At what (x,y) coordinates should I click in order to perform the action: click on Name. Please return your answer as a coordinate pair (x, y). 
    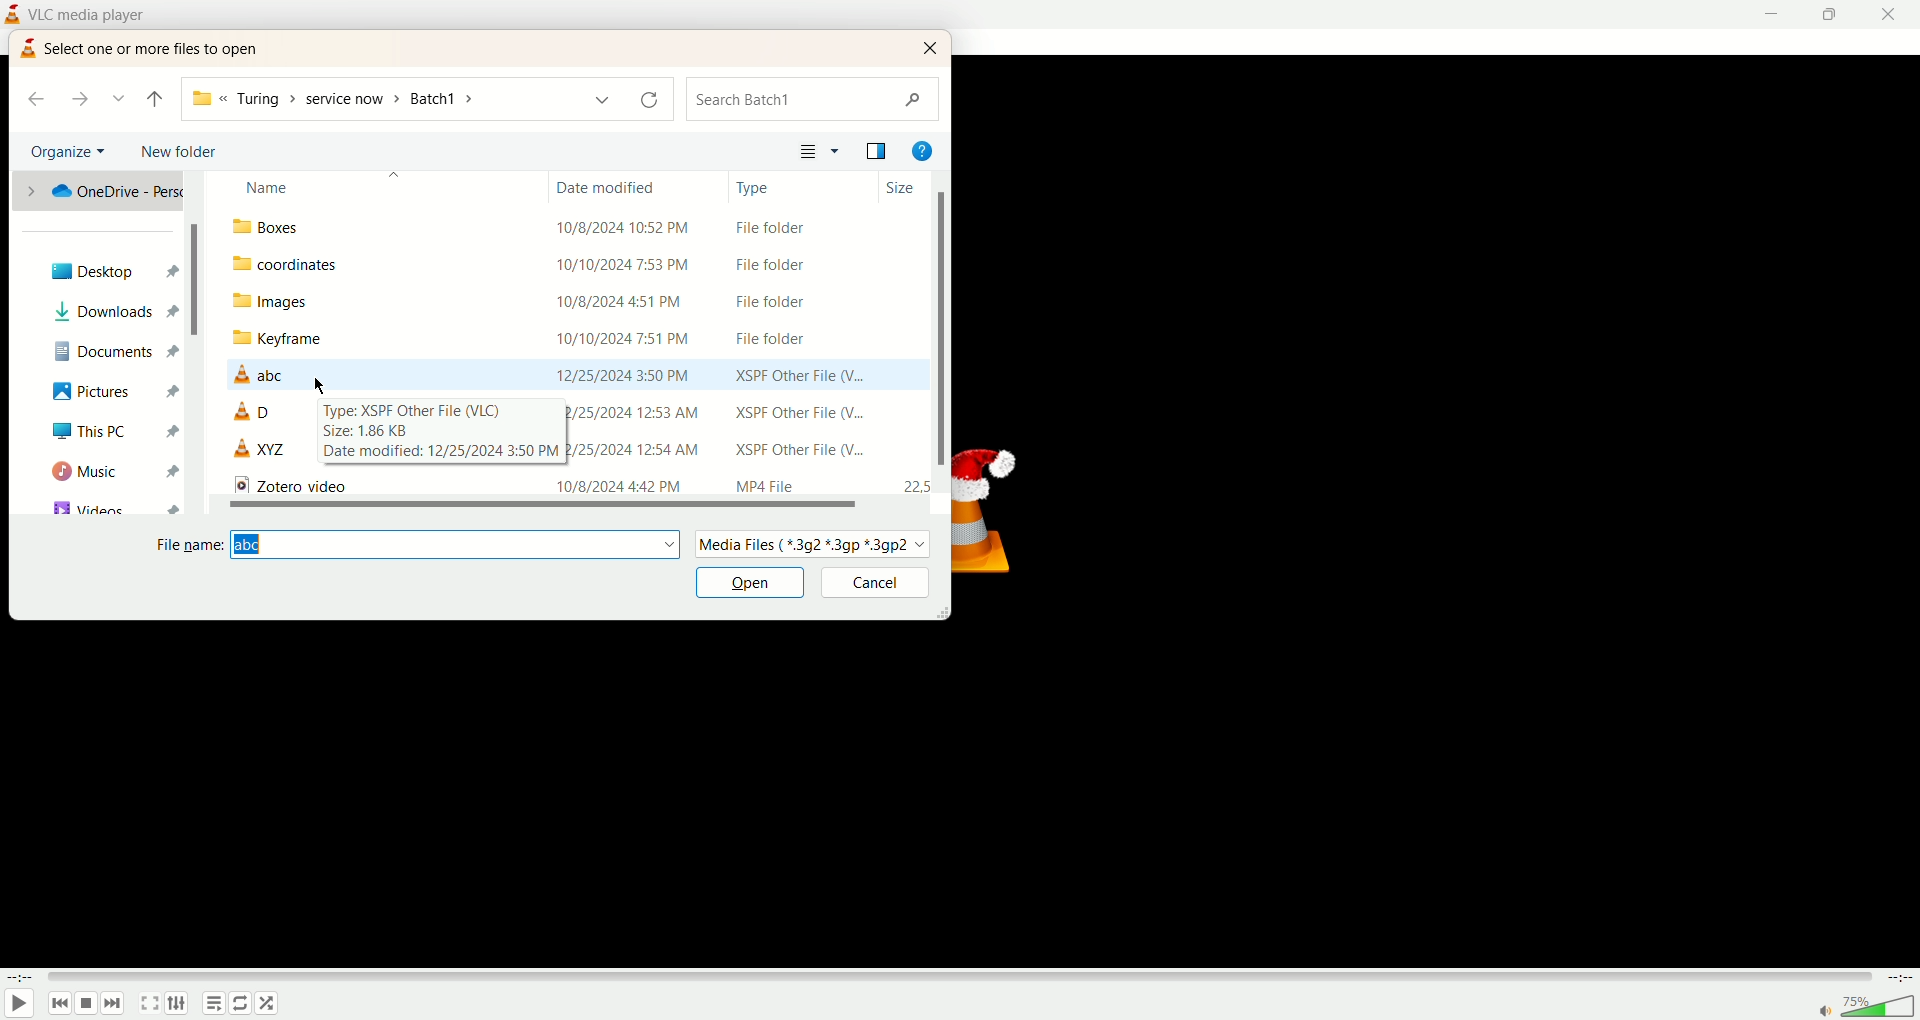
    Looking at the image, I should click on (391, 187).